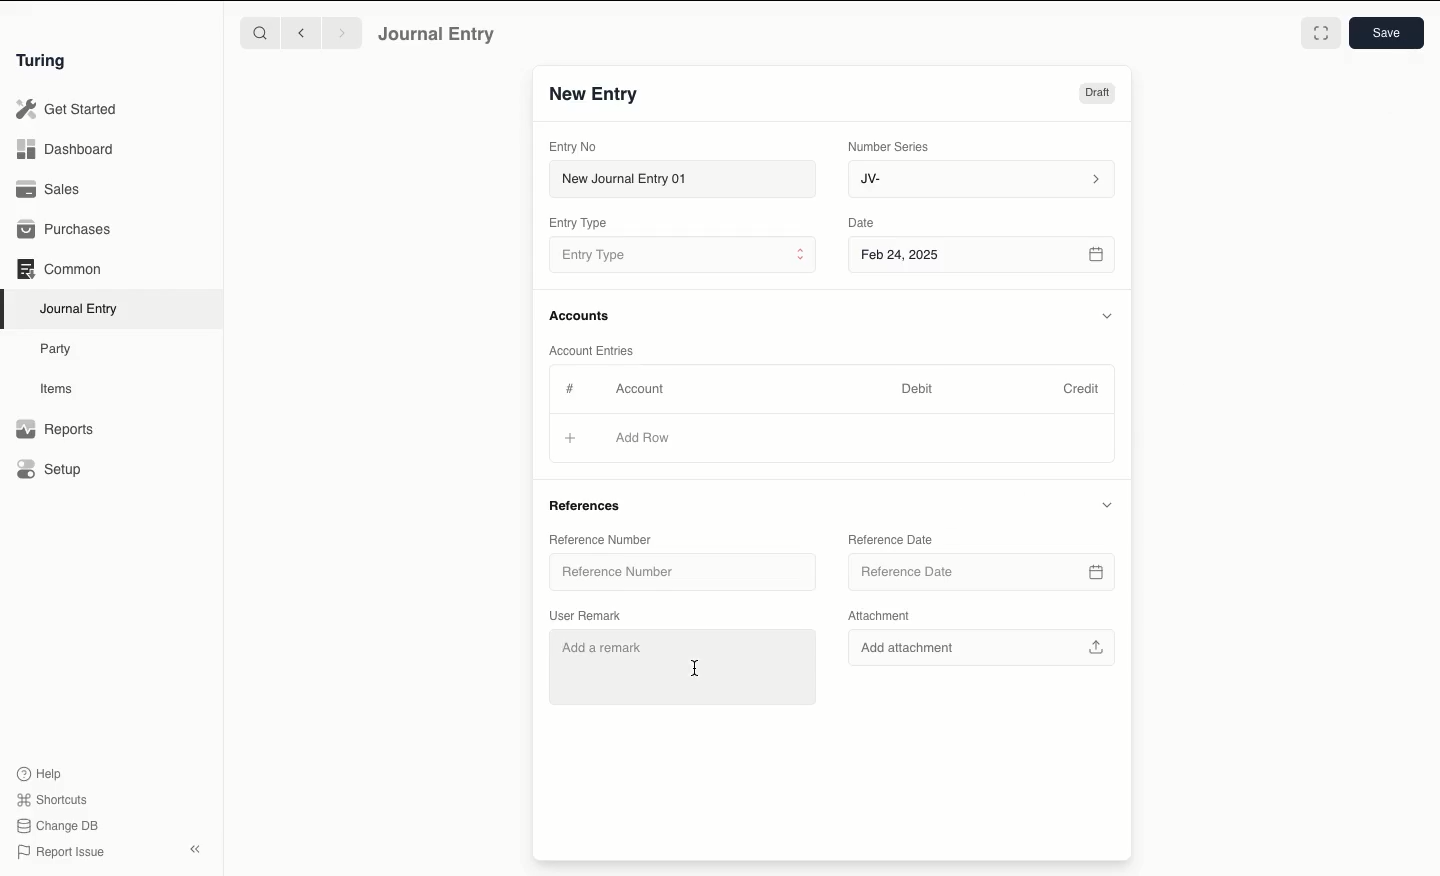  What do you see at coordinates (578, 223) in the screenshot?
I see `Entry Type` at bounding box center [578, 223].